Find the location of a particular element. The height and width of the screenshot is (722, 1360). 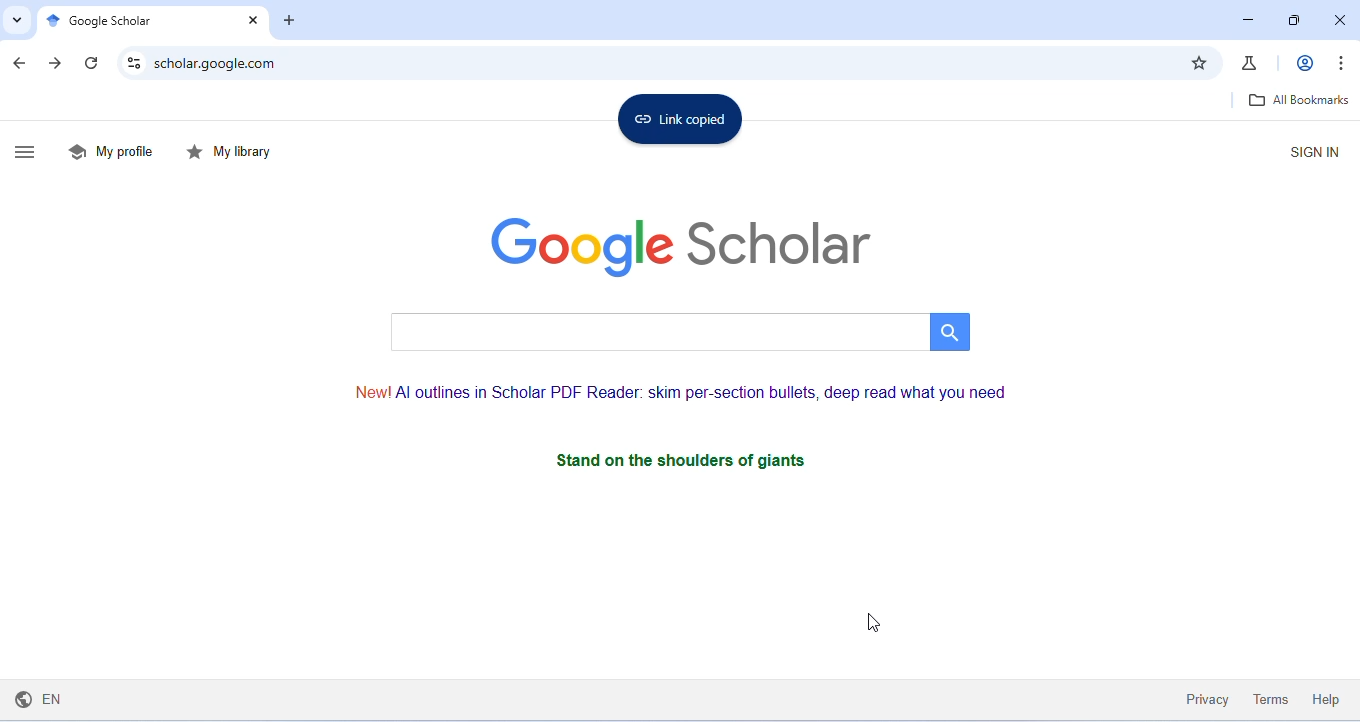

cursor movement is located at coordinates (874, 623).